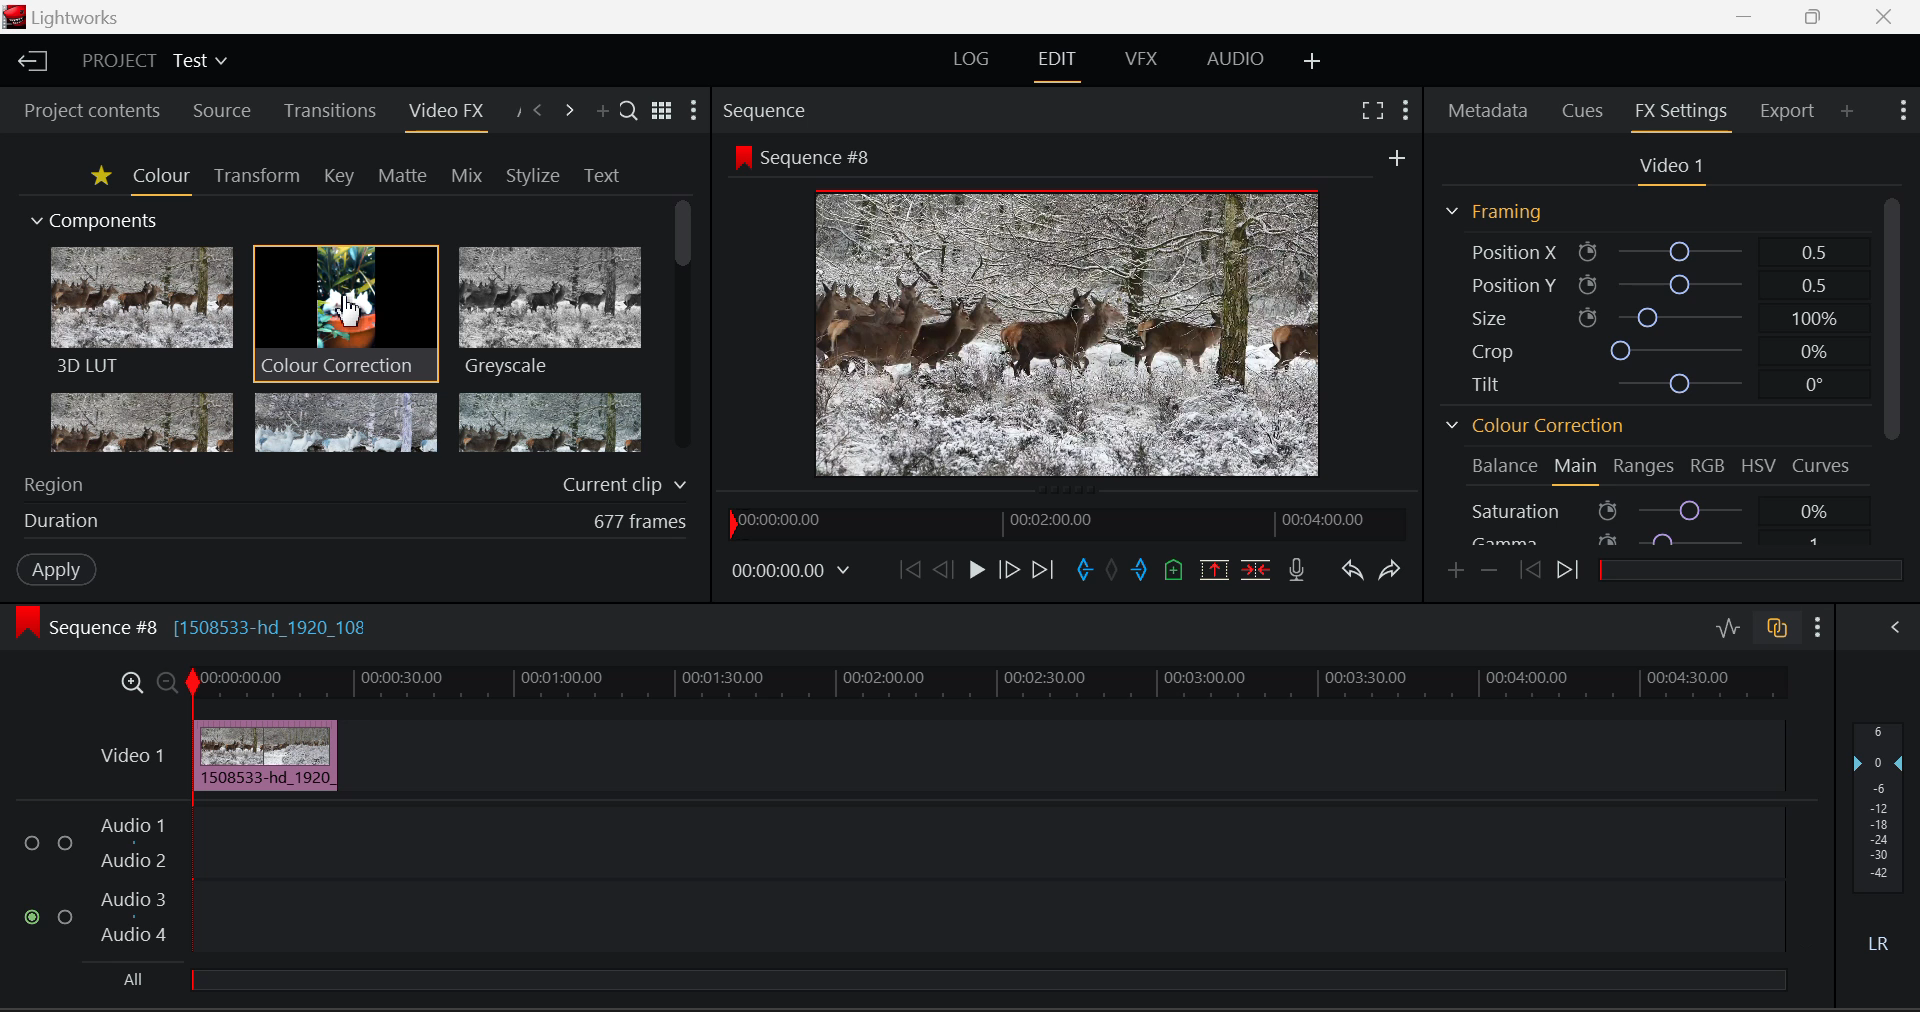 The width and height of the screenshot is (1920, 1012). What do you see at coordinates (1008, 573) in the screenshot?
I see `Go Forward` at bounding box center [1008, 573].